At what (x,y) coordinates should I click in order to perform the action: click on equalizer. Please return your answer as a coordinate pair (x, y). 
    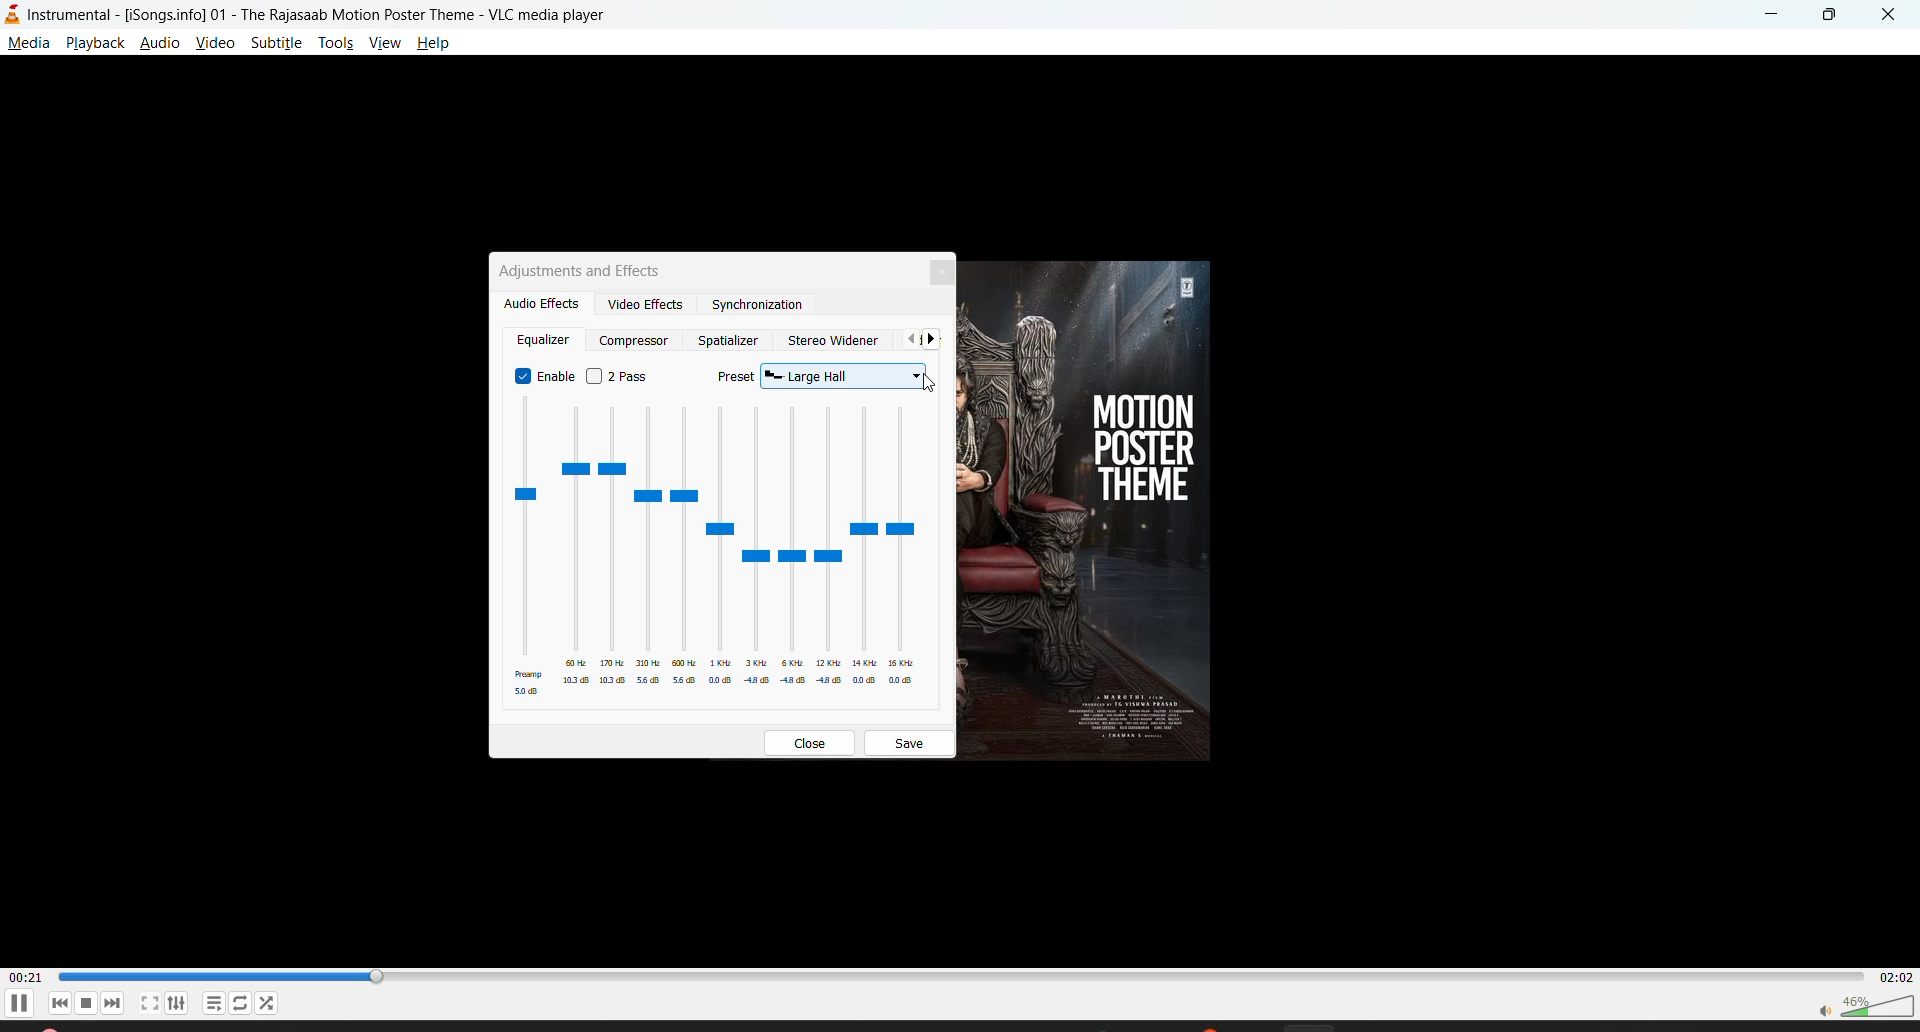
    Looking at the image, I should click on (547, 342).